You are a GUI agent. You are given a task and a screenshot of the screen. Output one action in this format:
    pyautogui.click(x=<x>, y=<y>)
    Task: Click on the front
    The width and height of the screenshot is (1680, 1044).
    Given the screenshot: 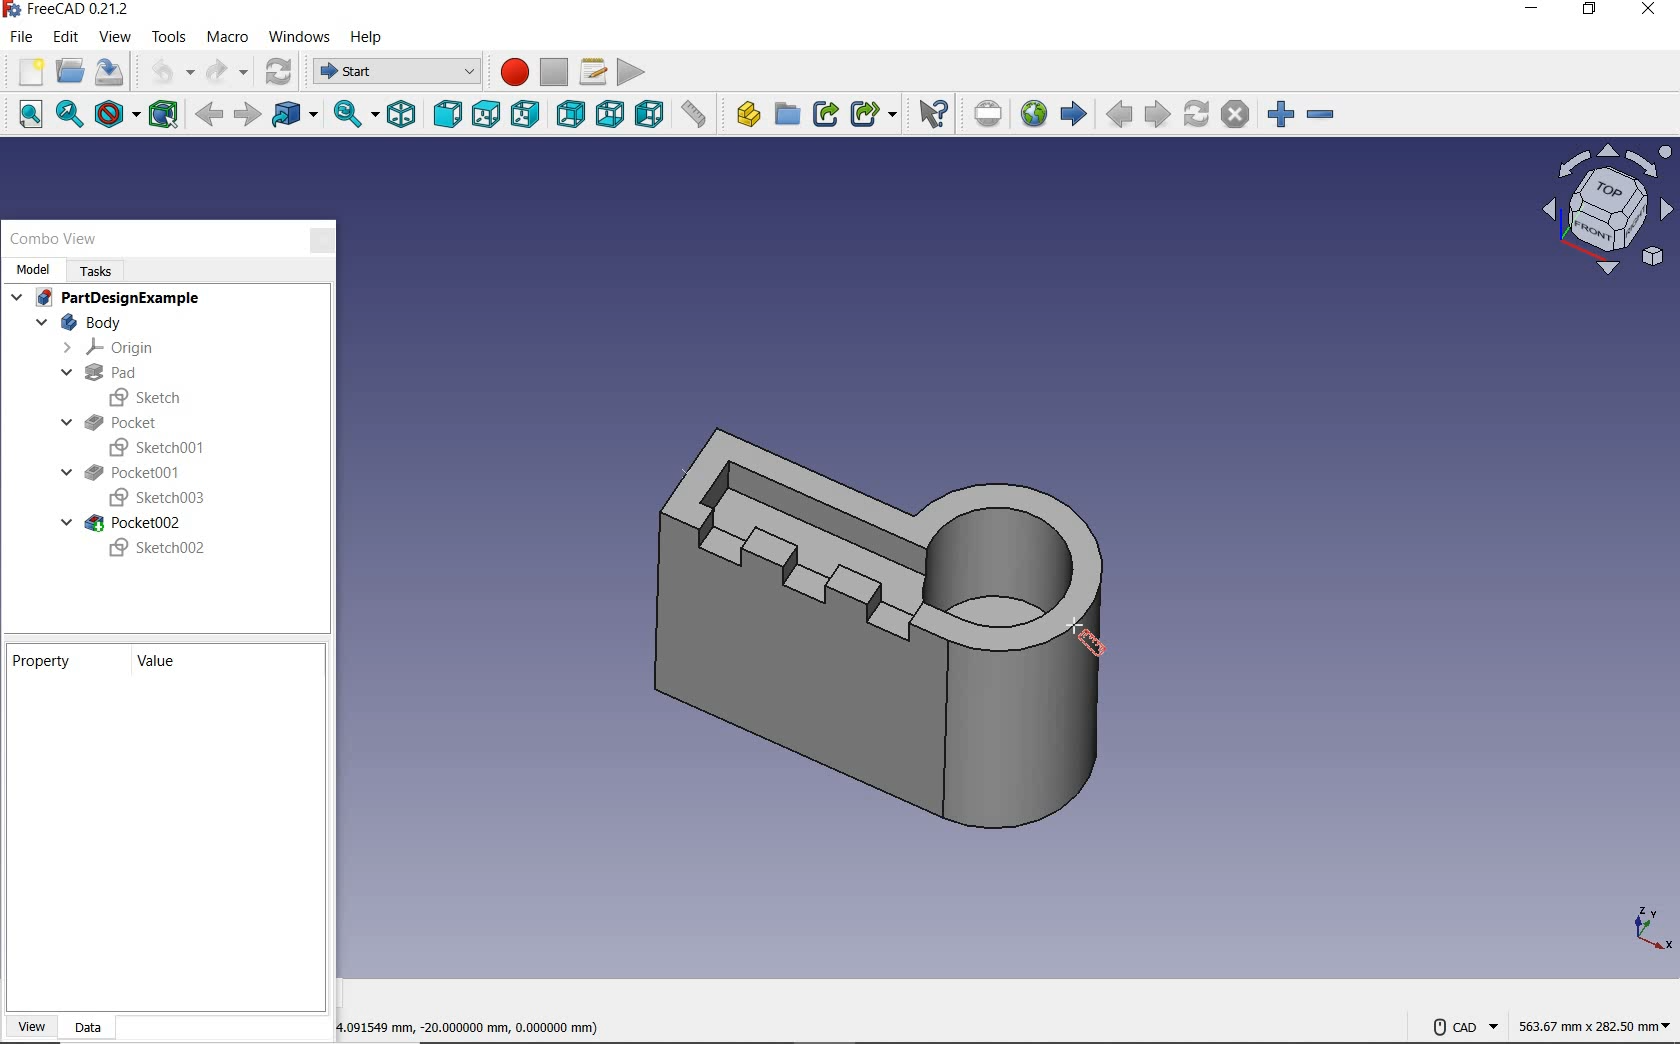 What is the action you would take?
    pyautogui.click(x=447, y=115)
    